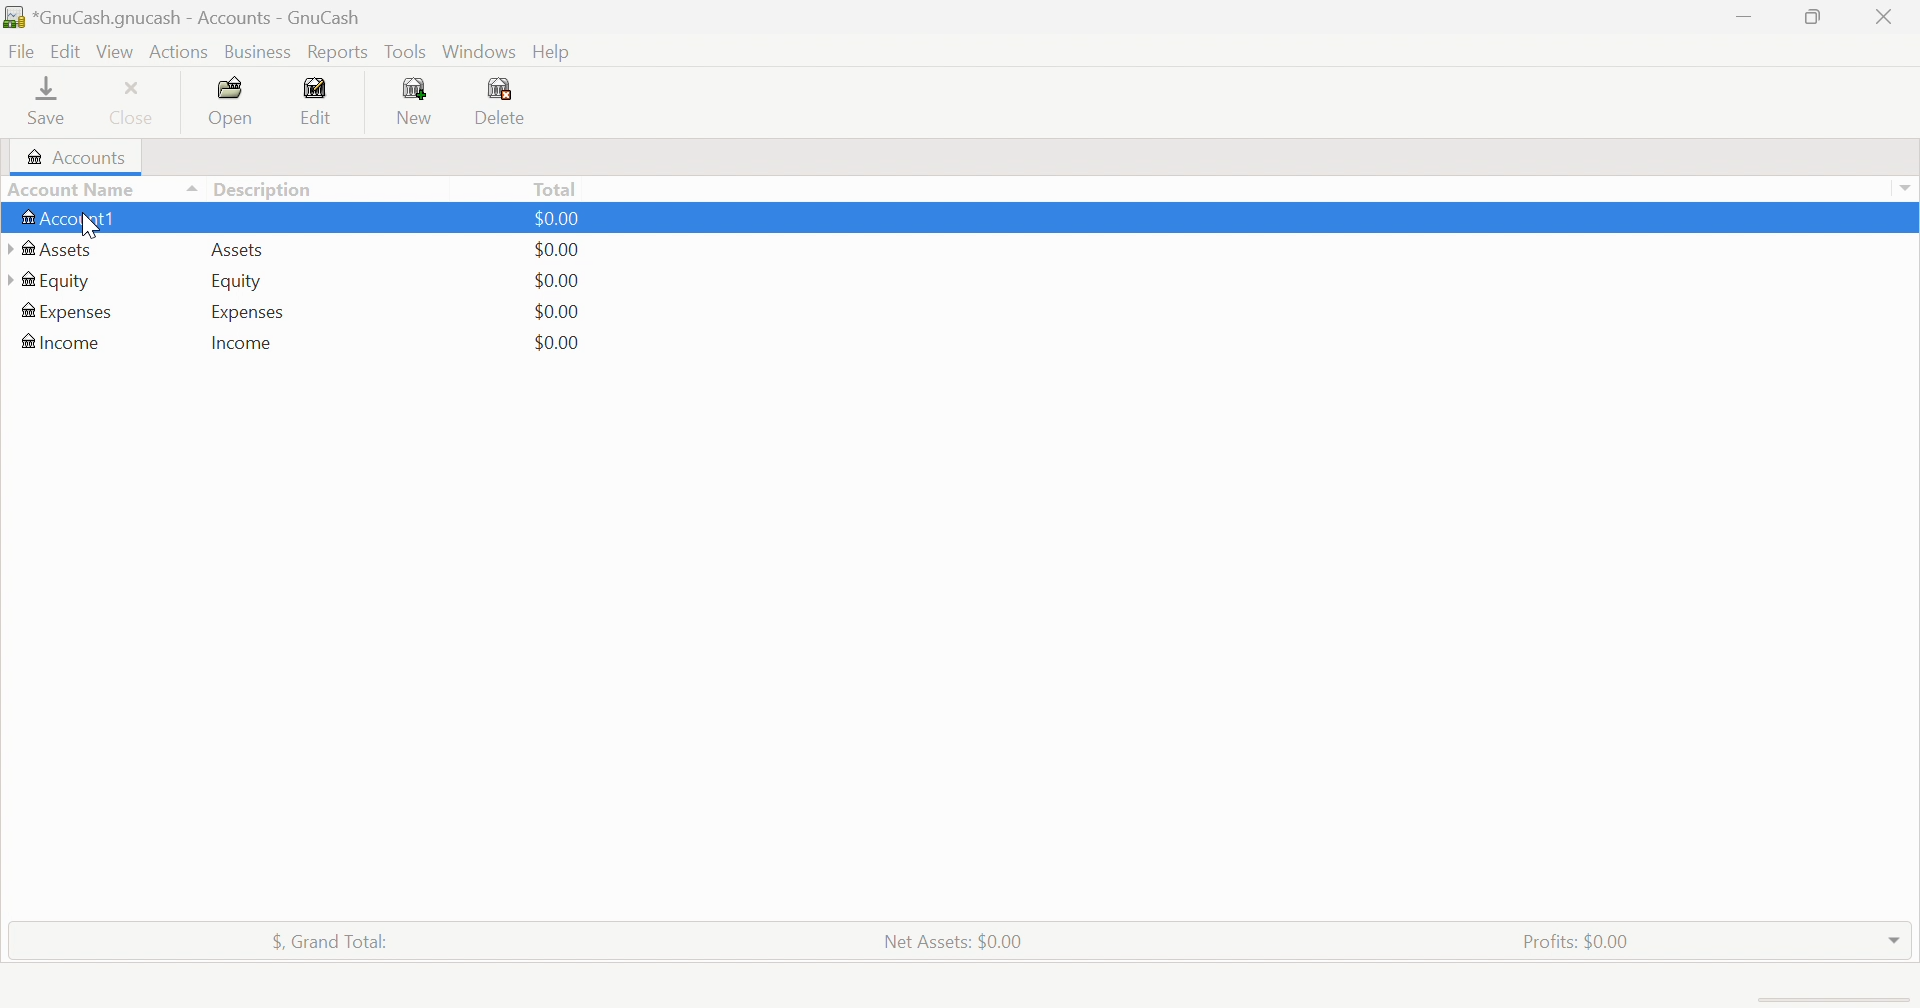 This screenshot has width=1920, height=1008. Describe the element at coordinates (554, 53) in the screenshot. I see `Help` at that location.